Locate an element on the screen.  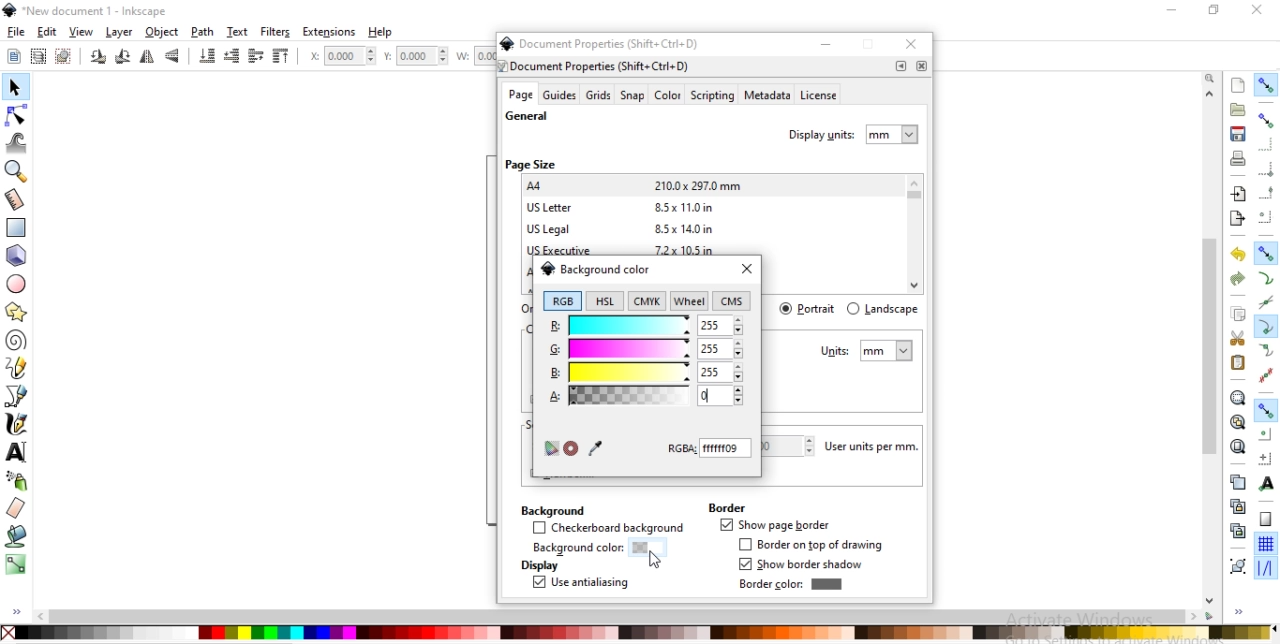
path is located at coordinates (204, 32).